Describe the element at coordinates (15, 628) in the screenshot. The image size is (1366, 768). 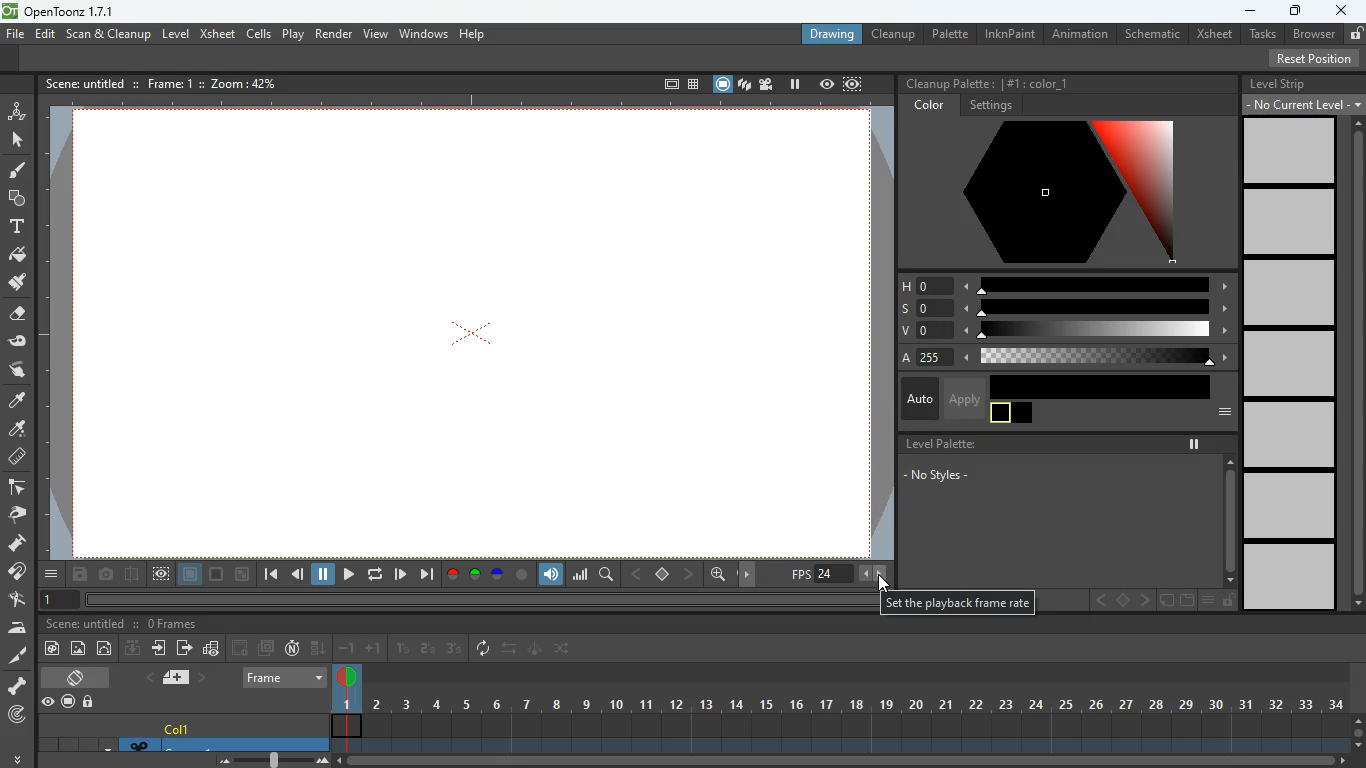
I see `iron` at that location.